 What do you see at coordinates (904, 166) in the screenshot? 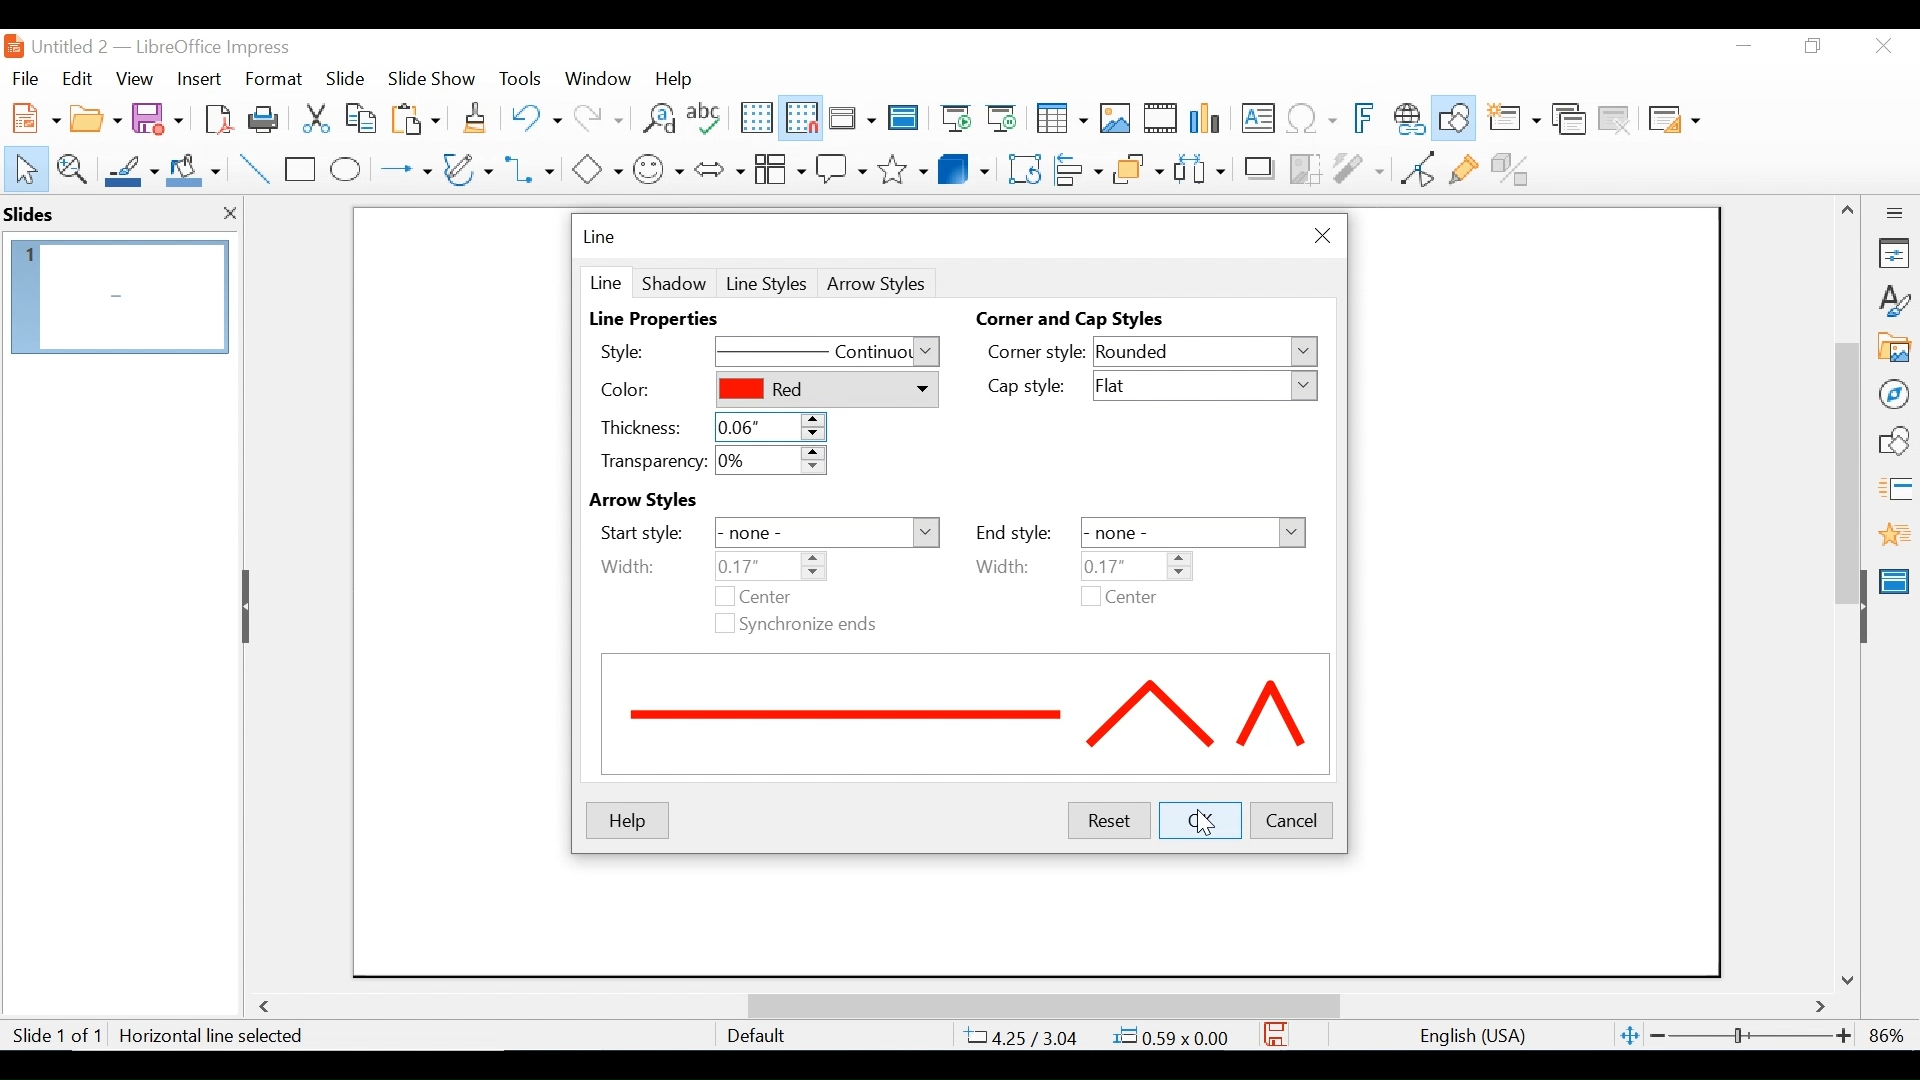
I see `Stars and Banners` at bounding box center [904, 166].